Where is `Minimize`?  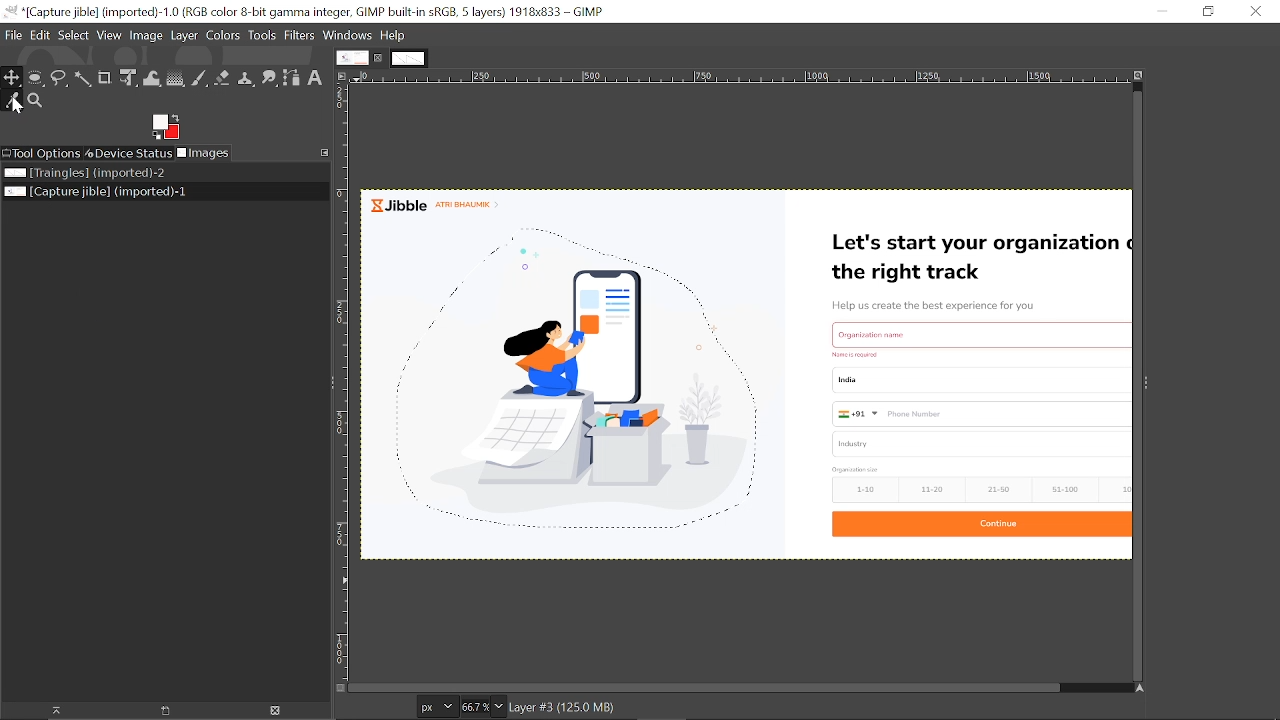
Minimize is located at coordinates (1160, 12).